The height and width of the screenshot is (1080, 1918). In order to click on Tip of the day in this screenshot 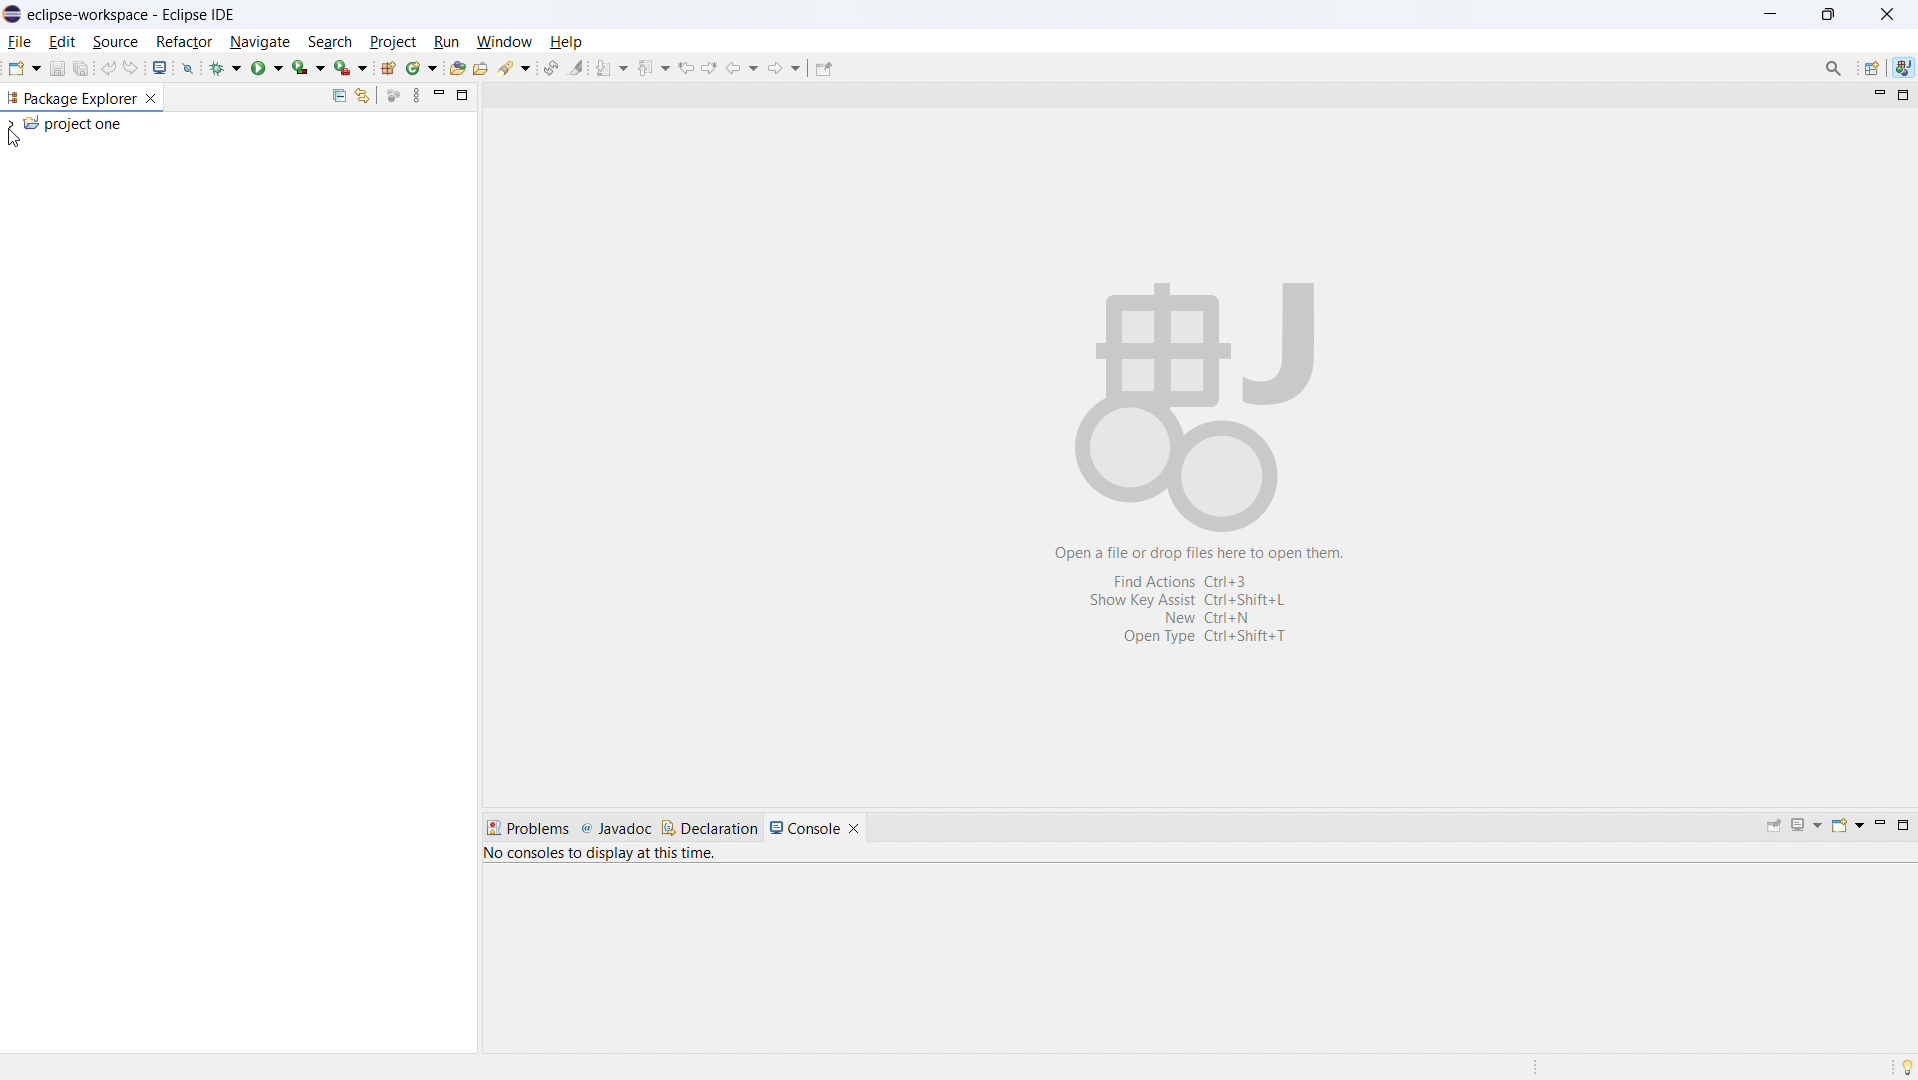, I will do `click(1905, 1069)`.